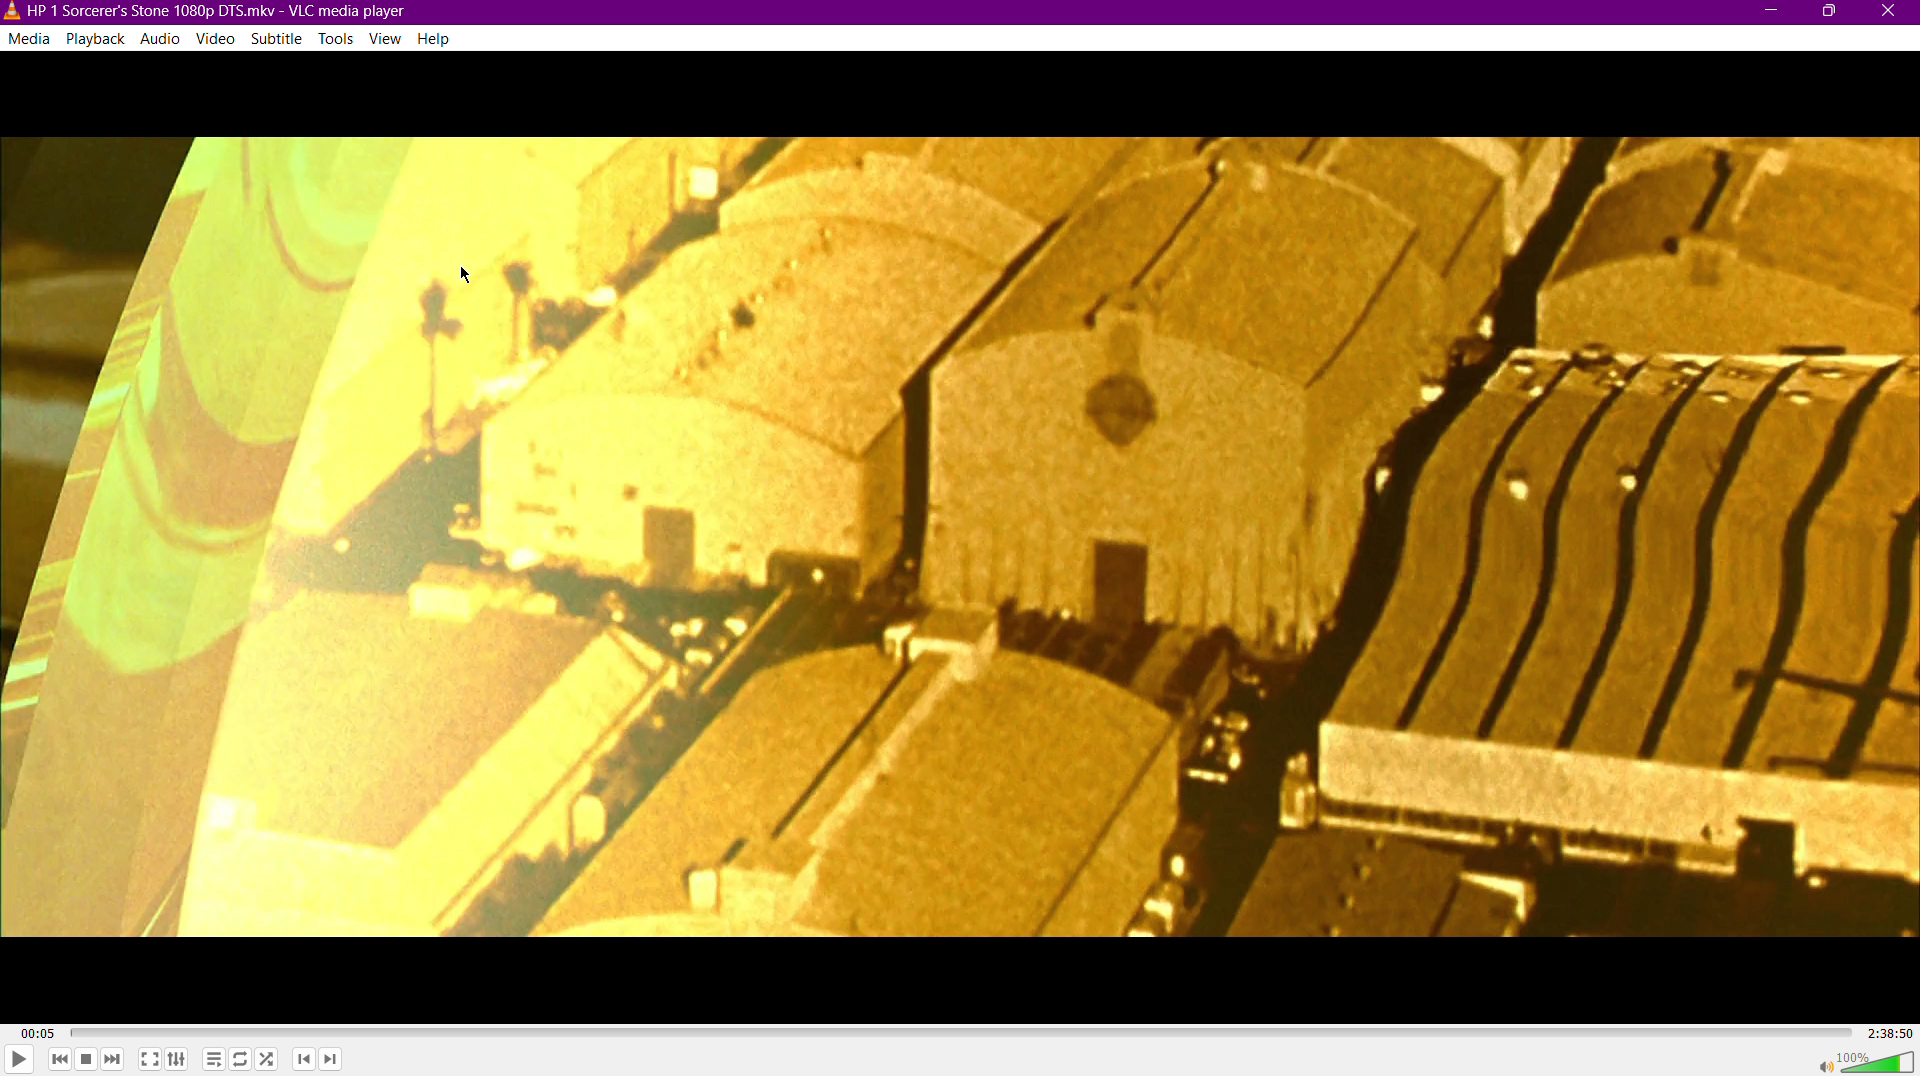 This screenshot has height=1076, width=1920. What do you see at coordinates (28, 40) in the screenshot?
I see `Media` at bounding box center [28, 40].